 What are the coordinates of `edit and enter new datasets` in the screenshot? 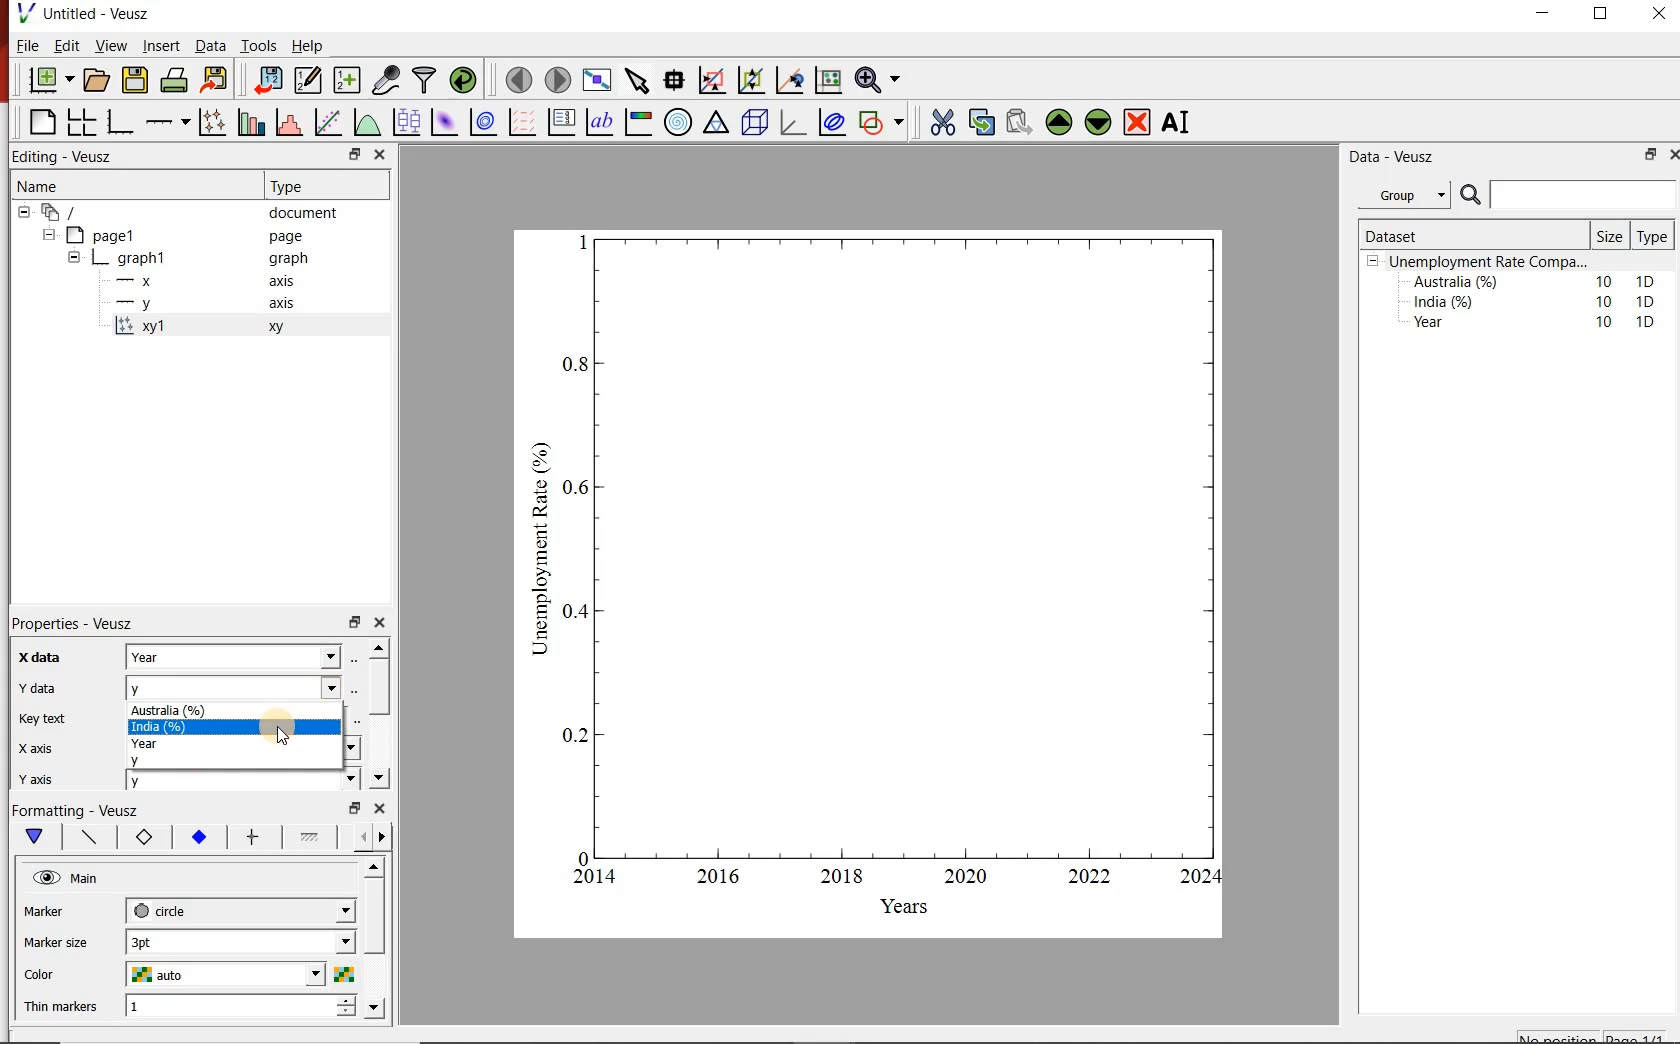 It's located at (310, 78).